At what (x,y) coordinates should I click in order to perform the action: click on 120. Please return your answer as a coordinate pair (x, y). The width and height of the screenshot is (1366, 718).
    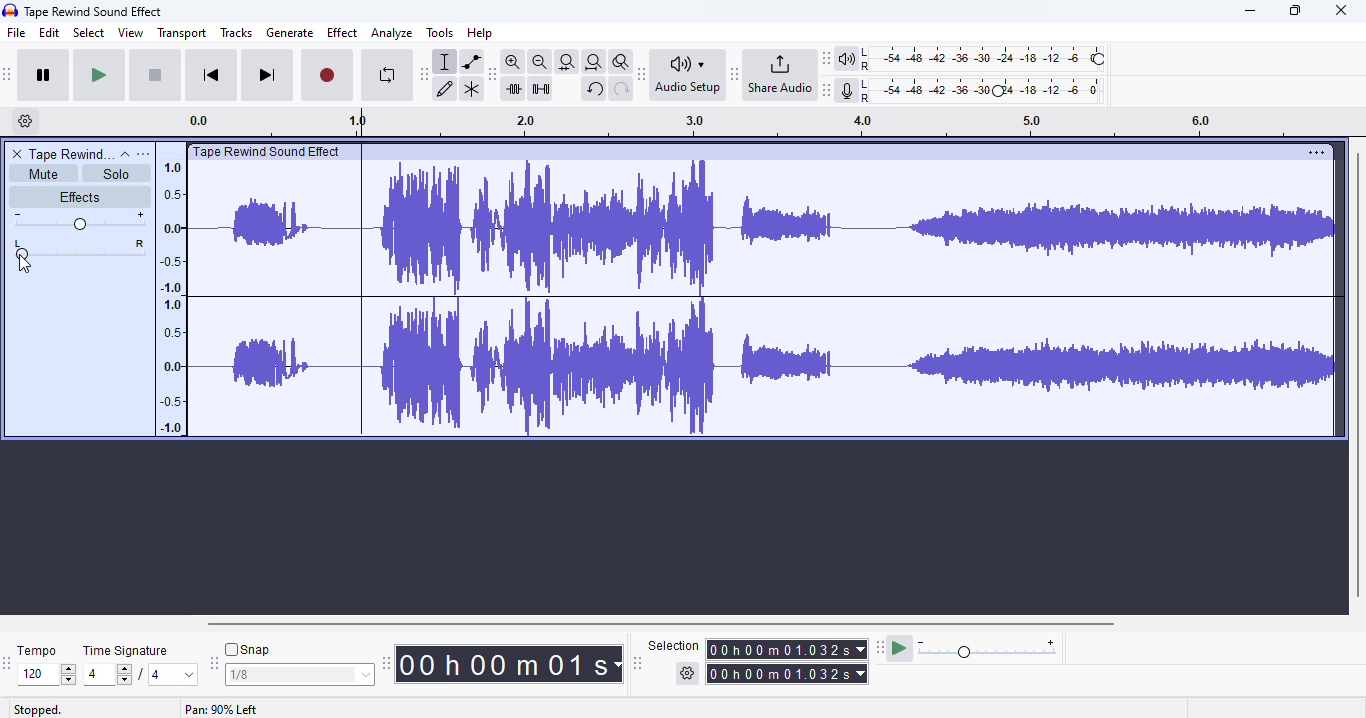
    Looking at the image, I should click on (46, 675).